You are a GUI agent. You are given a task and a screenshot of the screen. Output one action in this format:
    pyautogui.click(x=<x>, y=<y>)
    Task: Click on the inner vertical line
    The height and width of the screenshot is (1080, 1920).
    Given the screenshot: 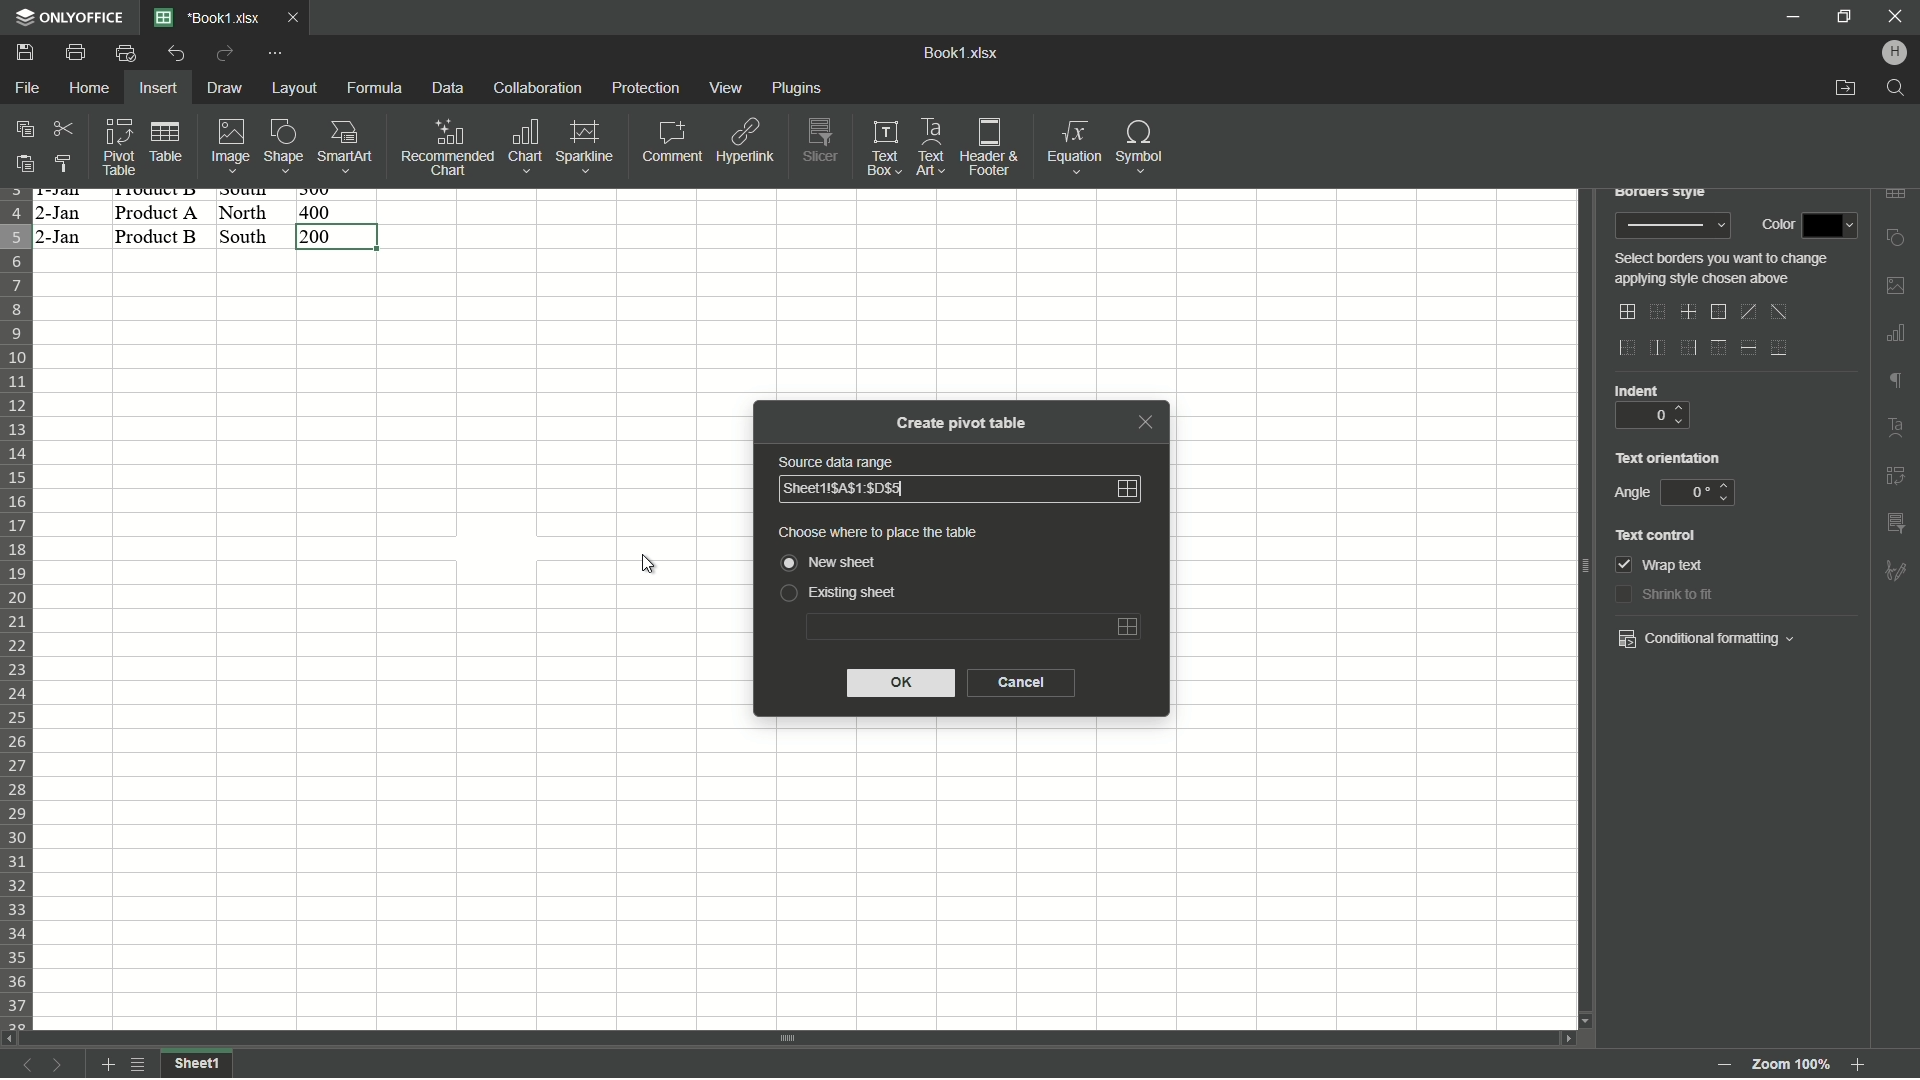 What is the action you would take?
    pyautogui.click(x=1656, y=347)
    